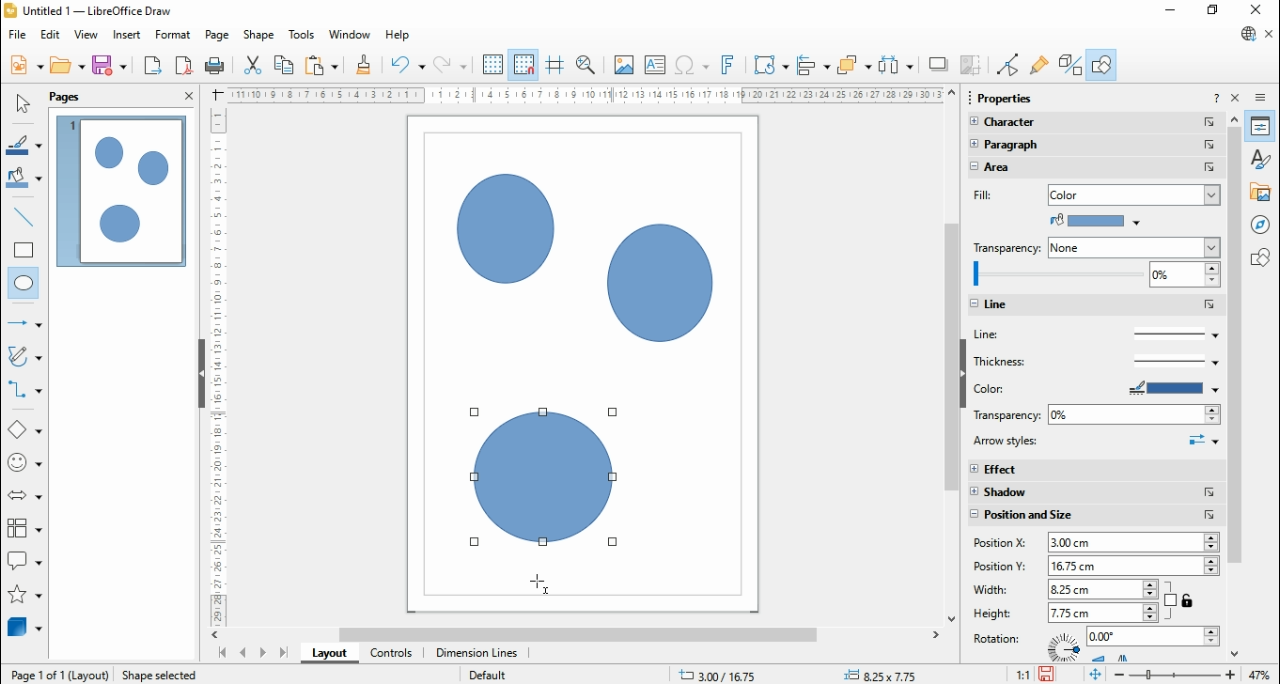  What do you see at coordinates (58, 674) in the screenshot?
I see `Page 1 0f 1 (Layout)` at bounding box center [58, 674].